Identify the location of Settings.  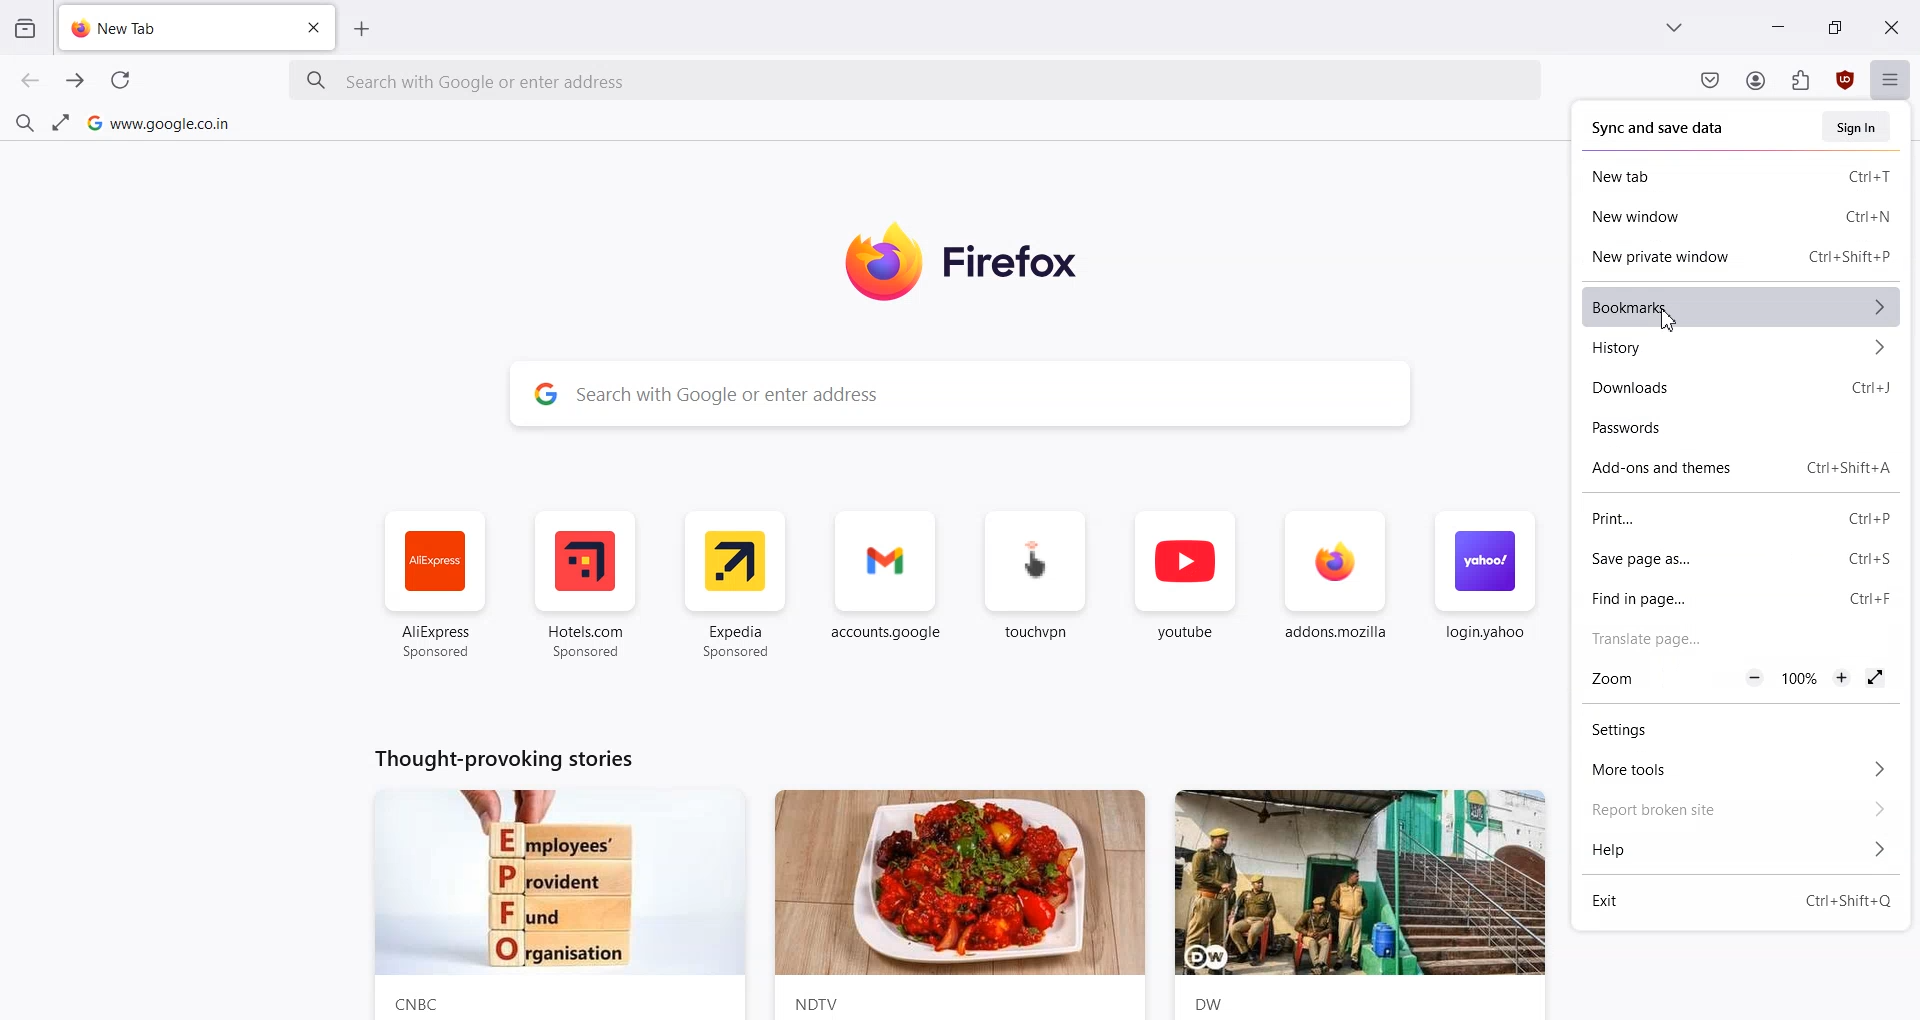
(1740, 730).